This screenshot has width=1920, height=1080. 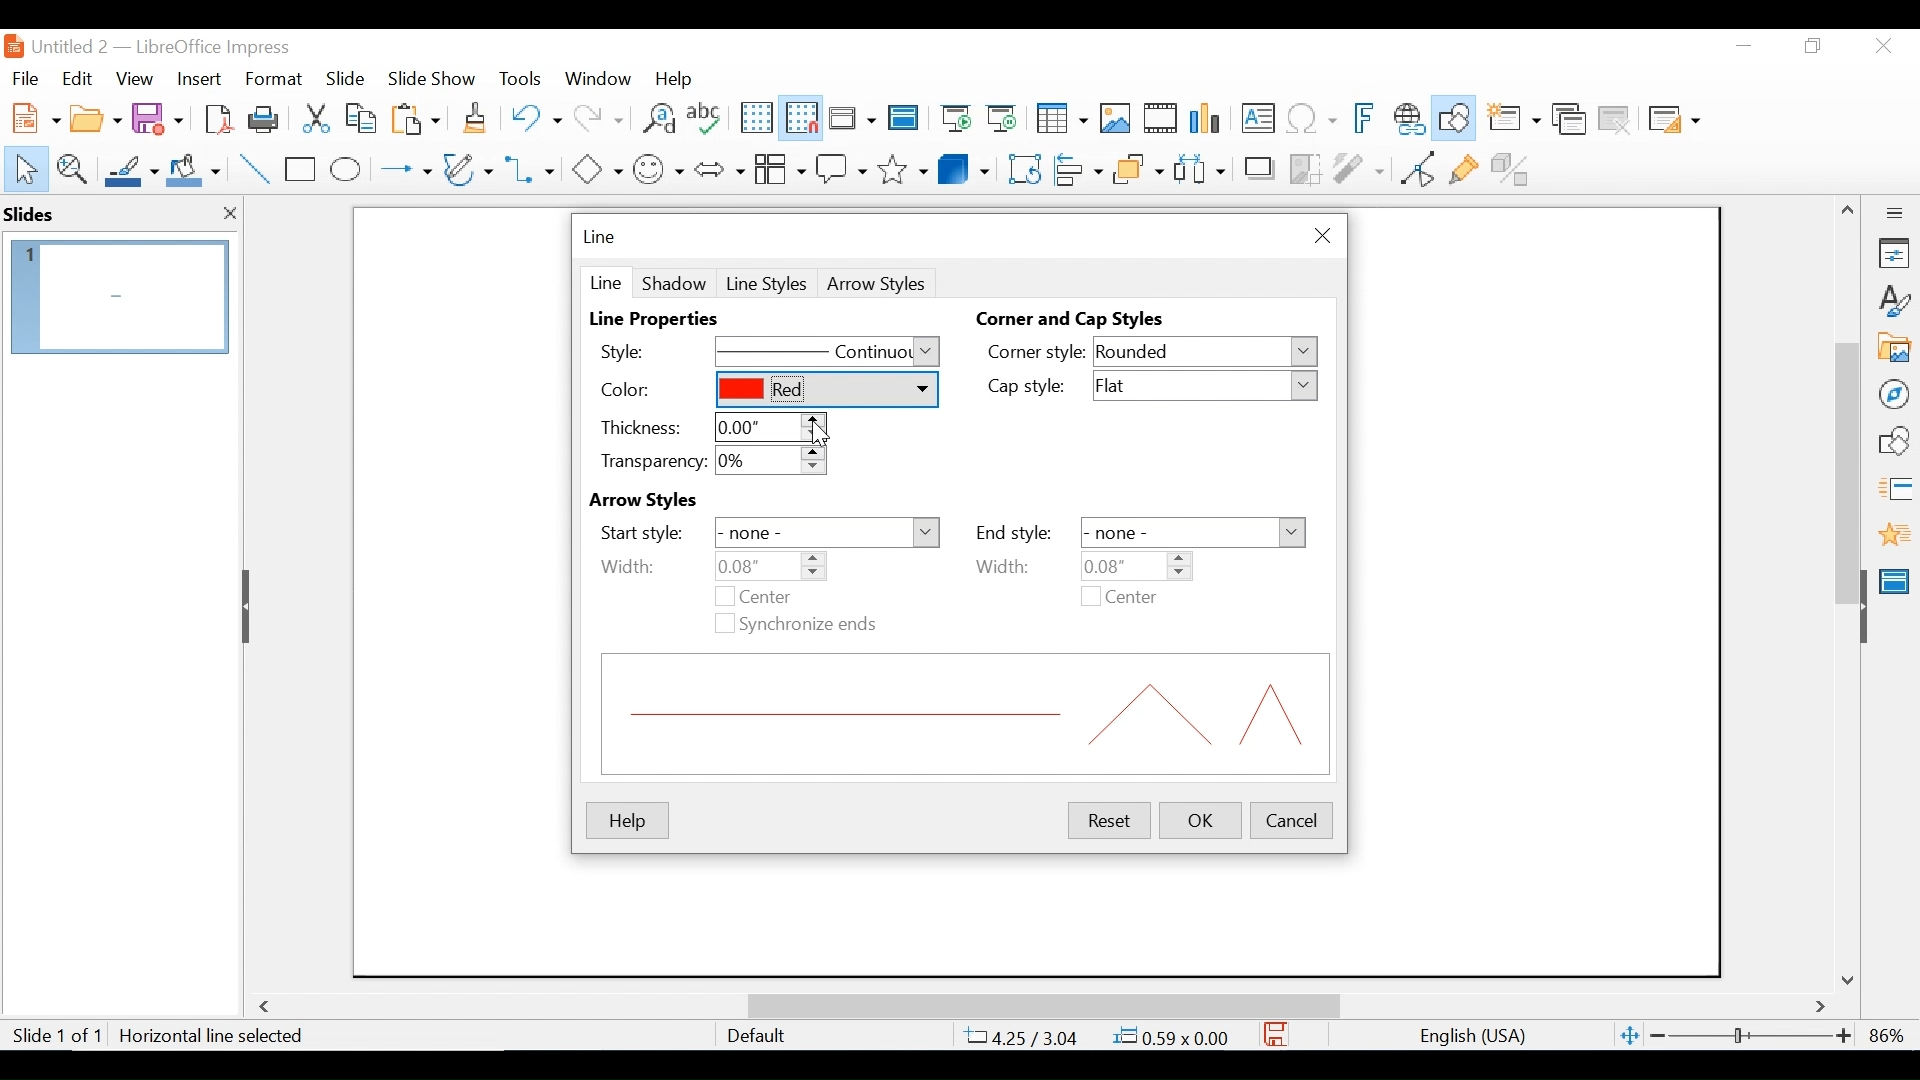 What do you see at coordinates (265, 118) in the screenshot?
I see `Print` at bounding box center [265, 118].